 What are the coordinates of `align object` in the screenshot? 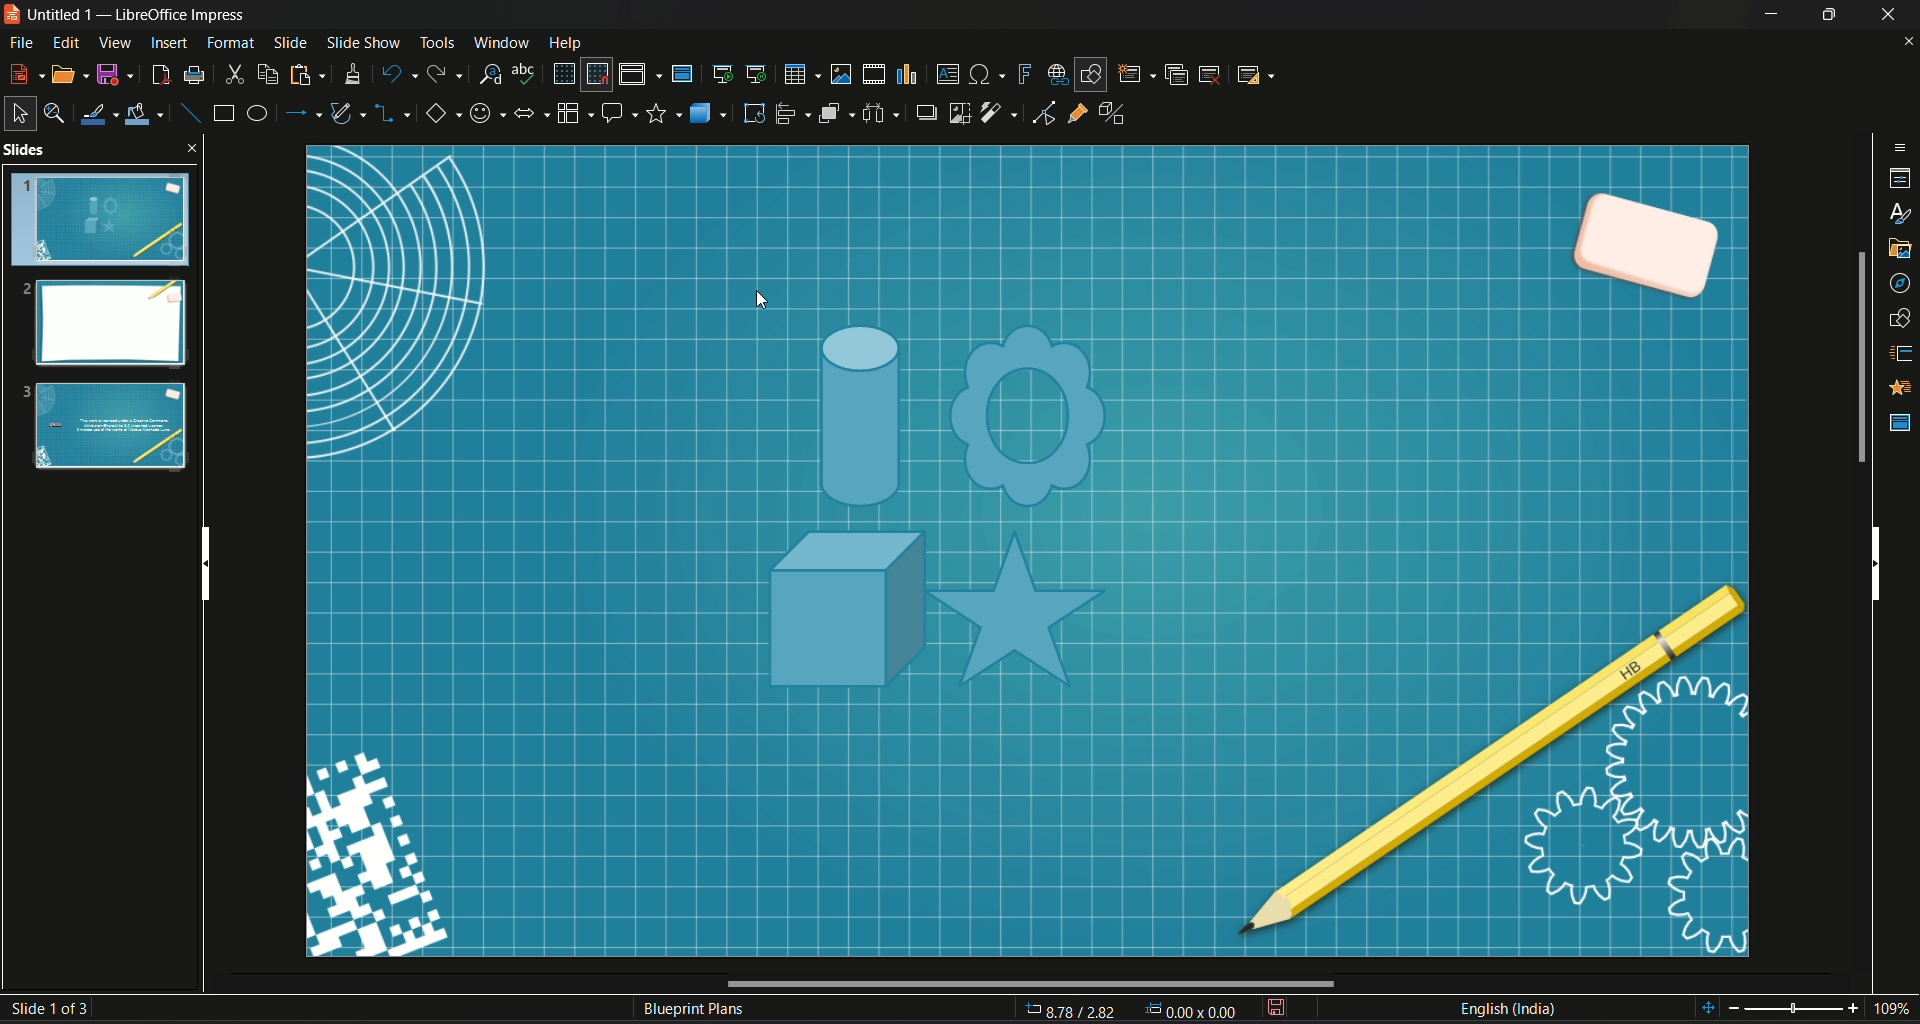 It's located at (793, 113).